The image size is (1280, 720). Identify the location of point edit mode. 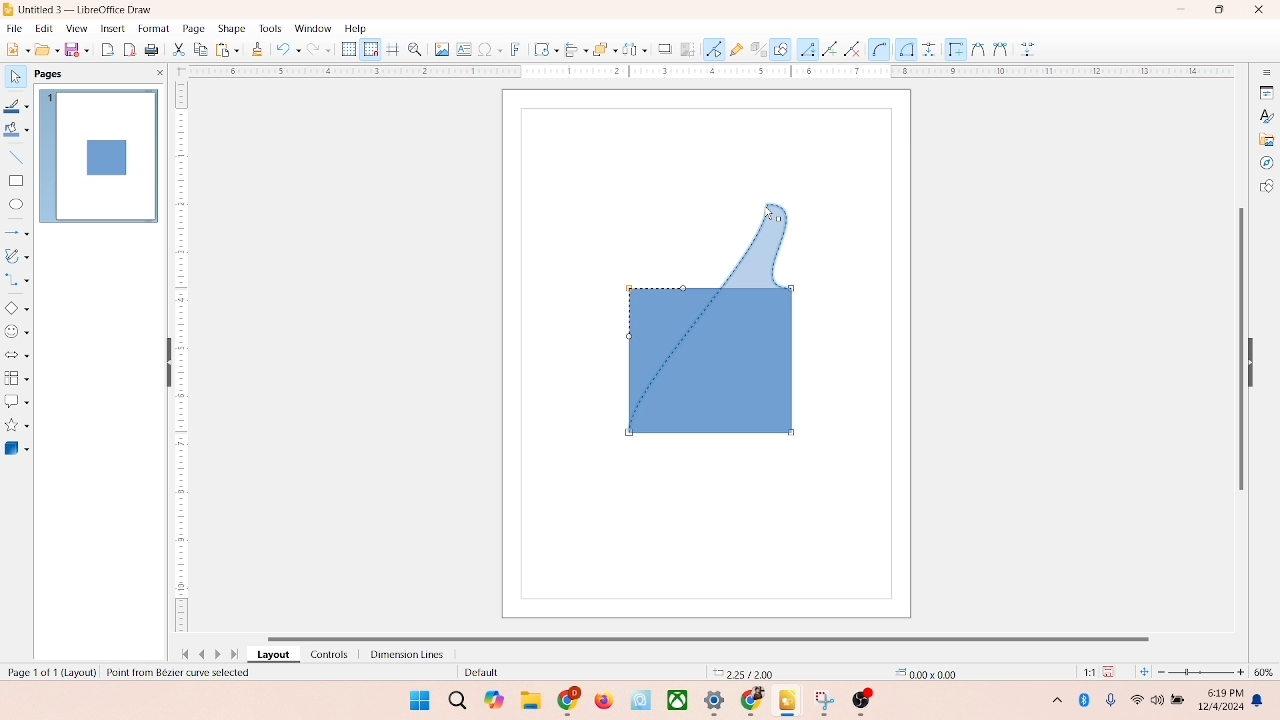
(714, 48).